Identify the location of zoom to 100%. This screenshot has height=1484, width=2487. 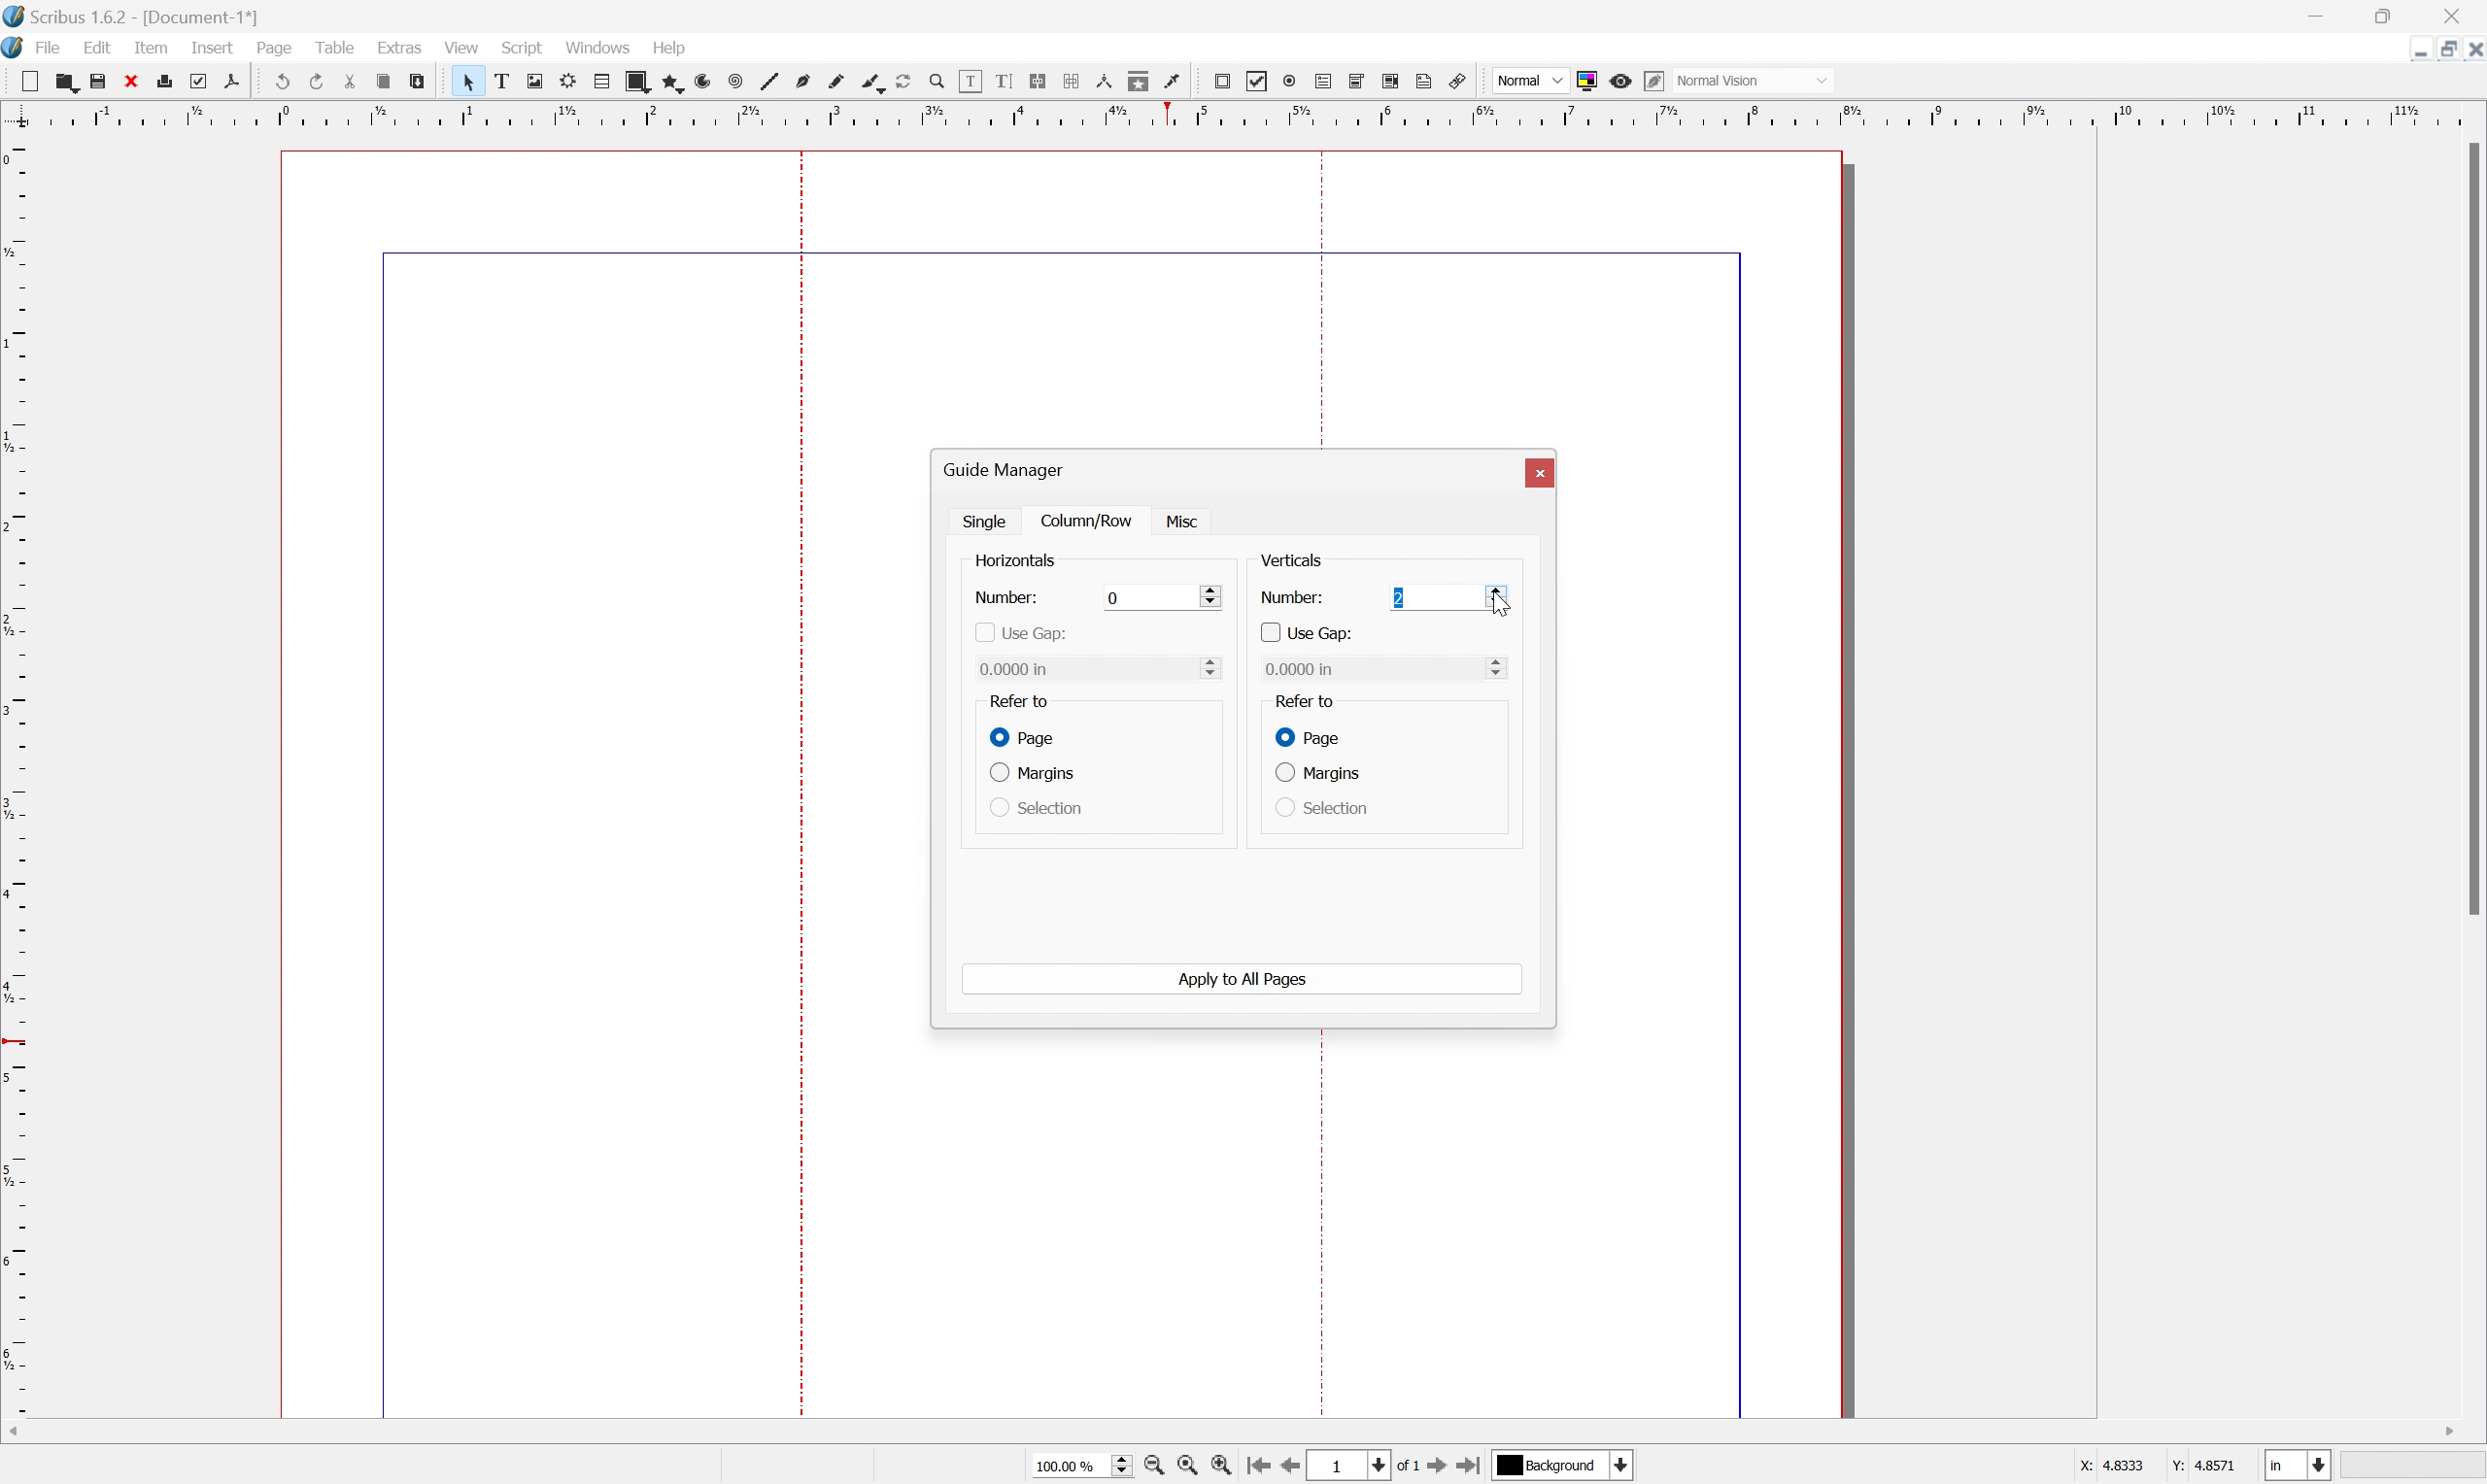
(1152, 1467).